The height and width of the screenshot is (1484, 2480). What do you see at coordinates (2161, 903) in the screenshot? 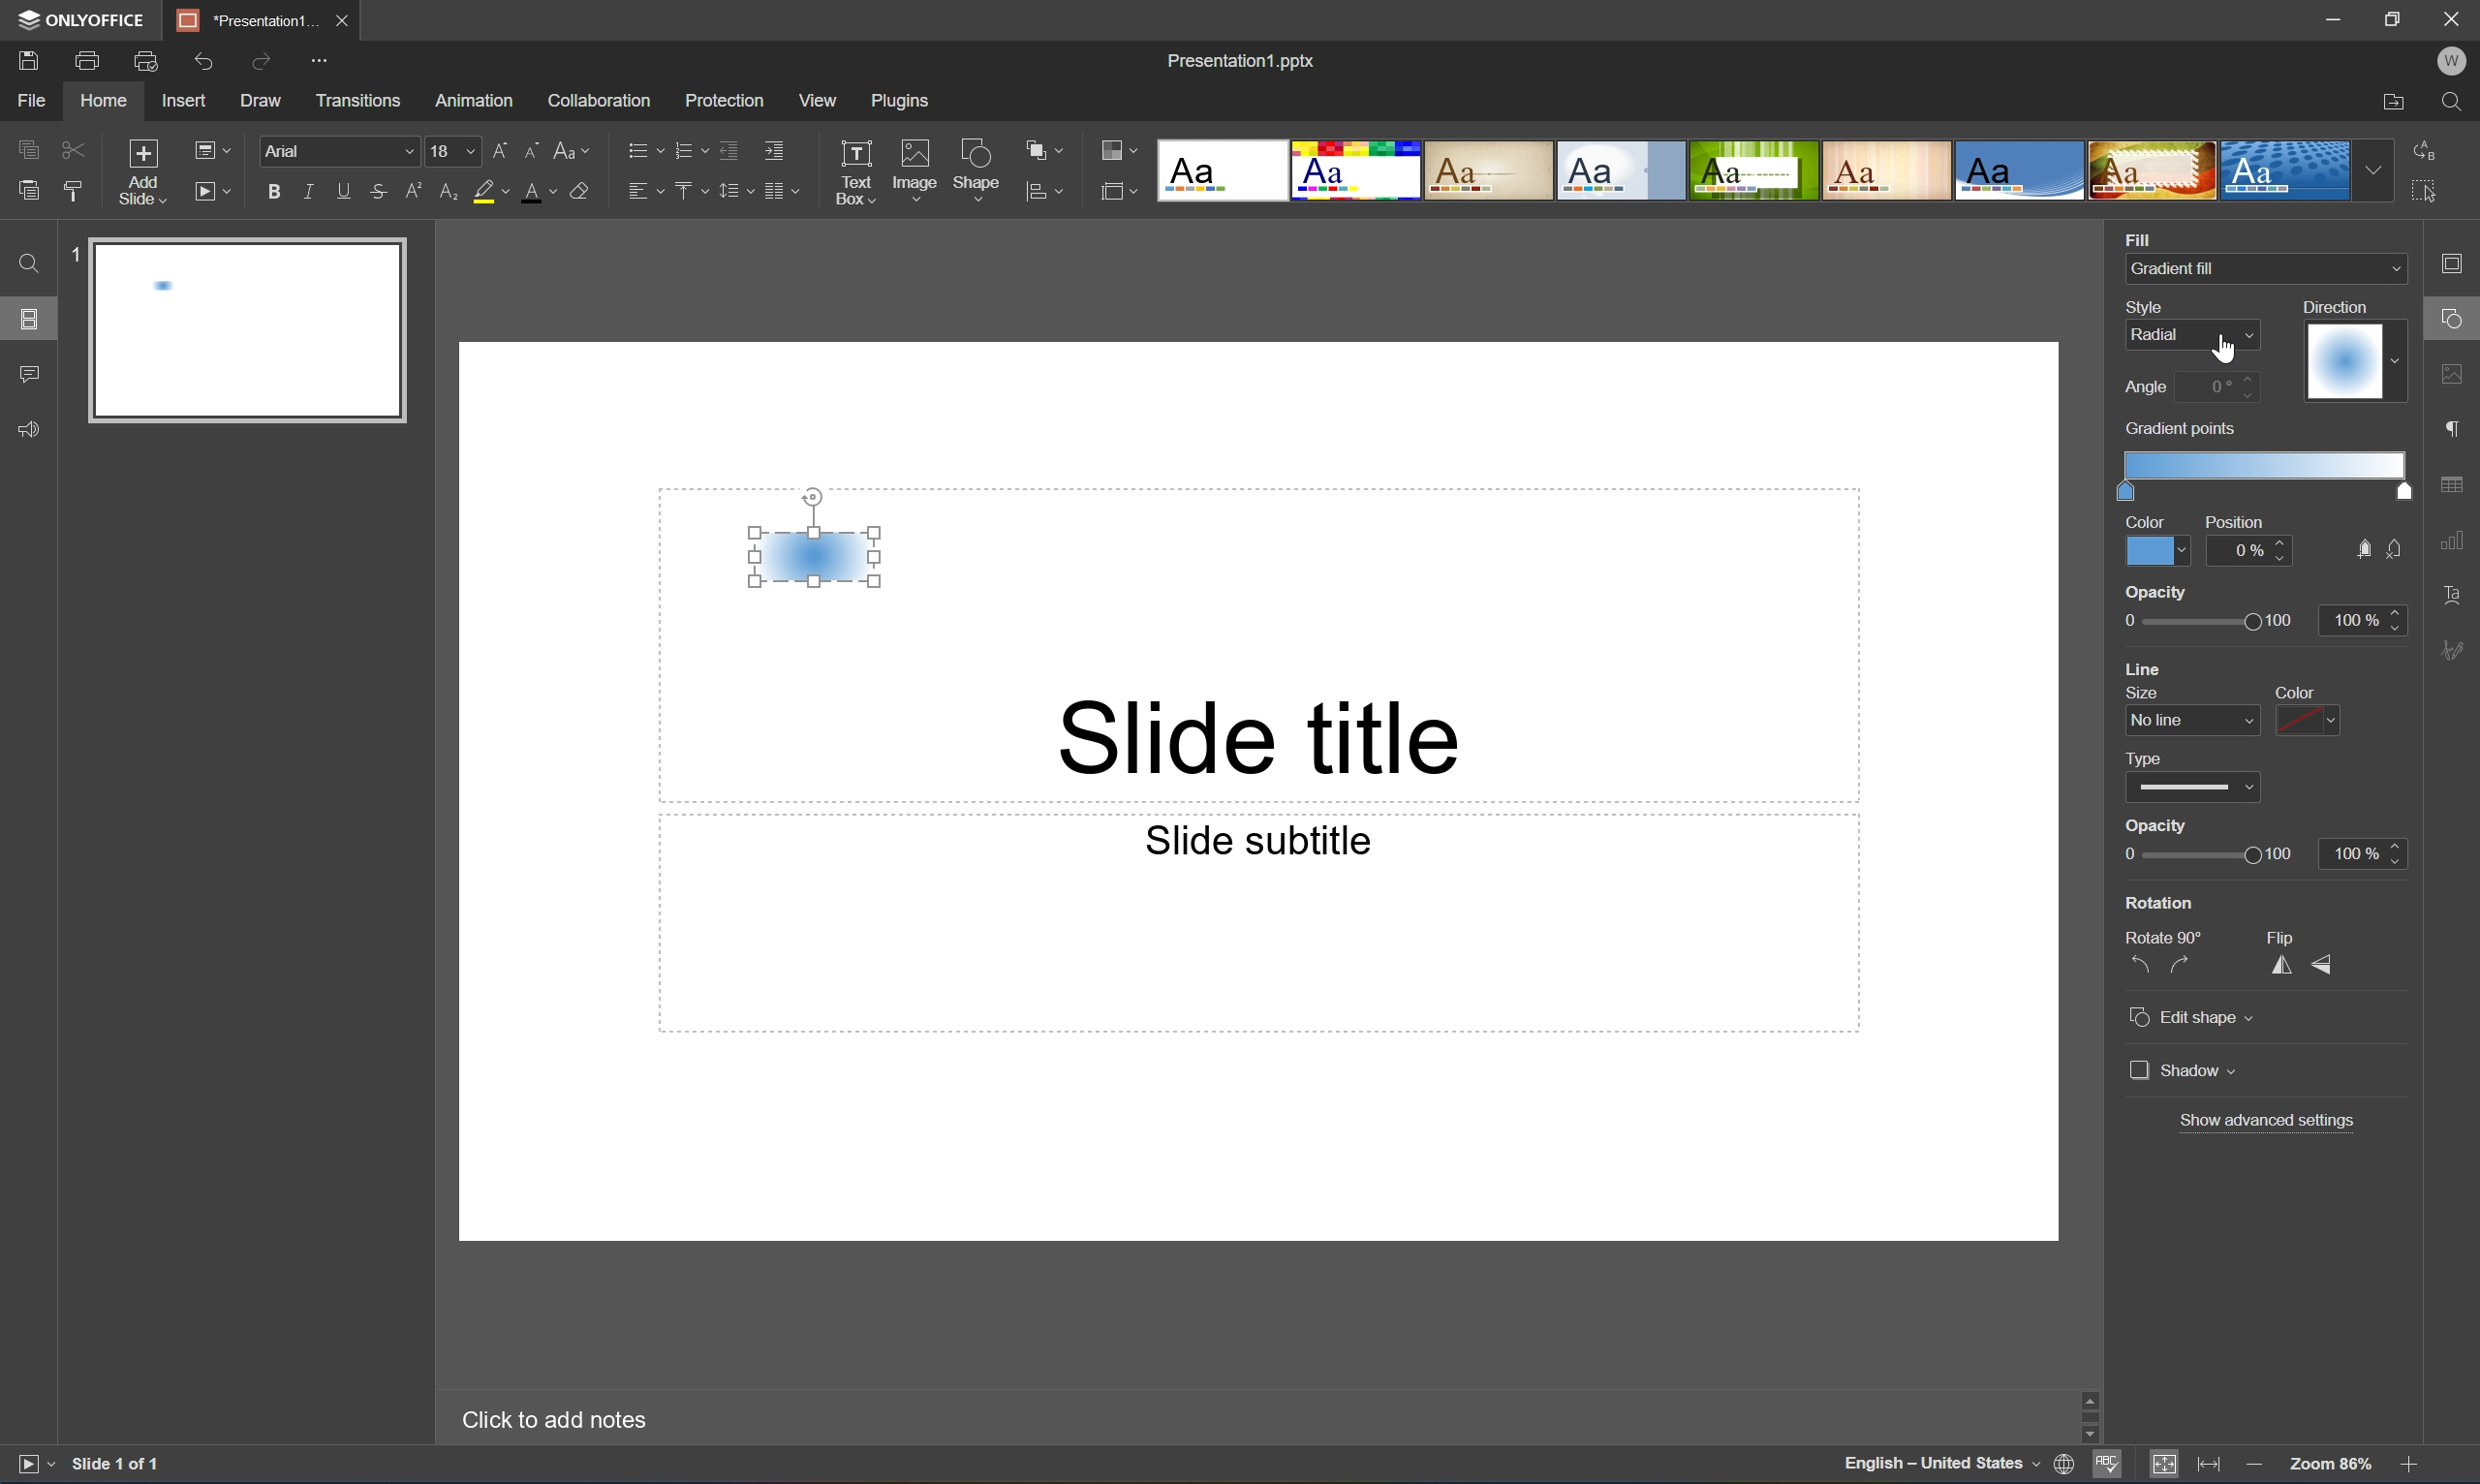
I see `Rotation` at bounding box center [2161, 903].